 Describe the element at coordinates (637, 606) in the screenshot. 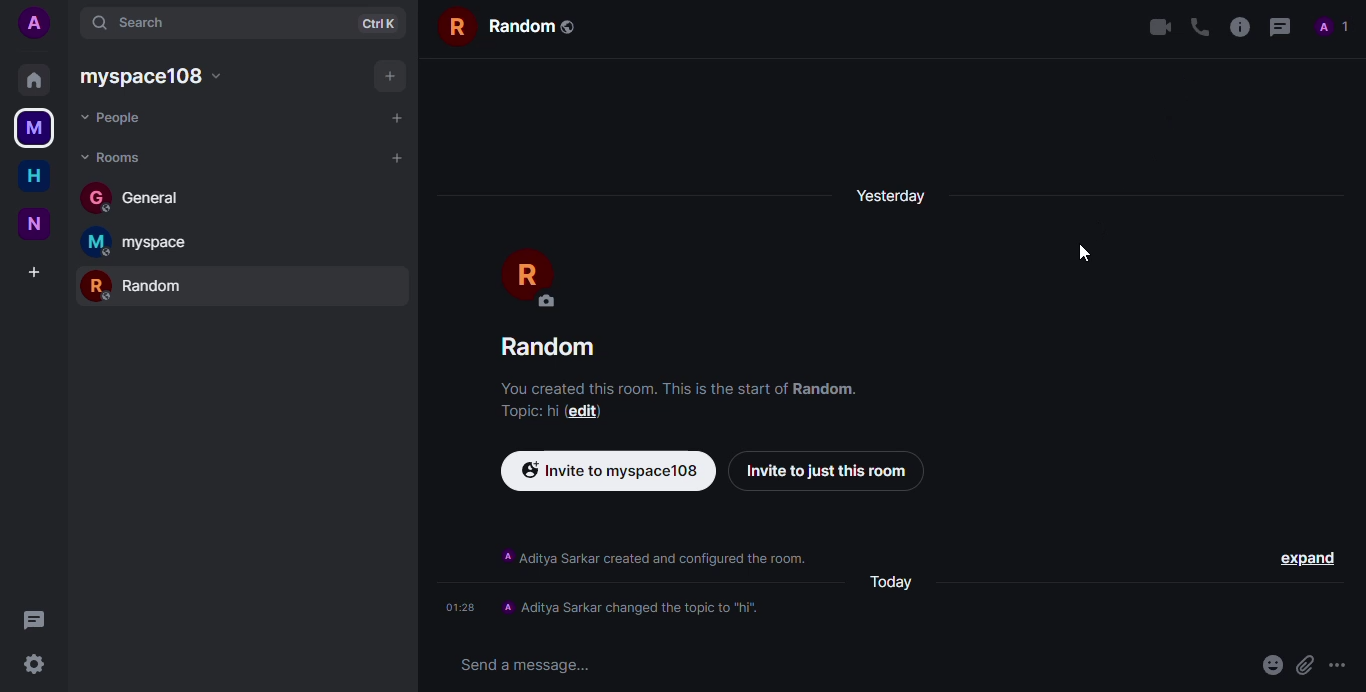

I see `topic changed` at that location.